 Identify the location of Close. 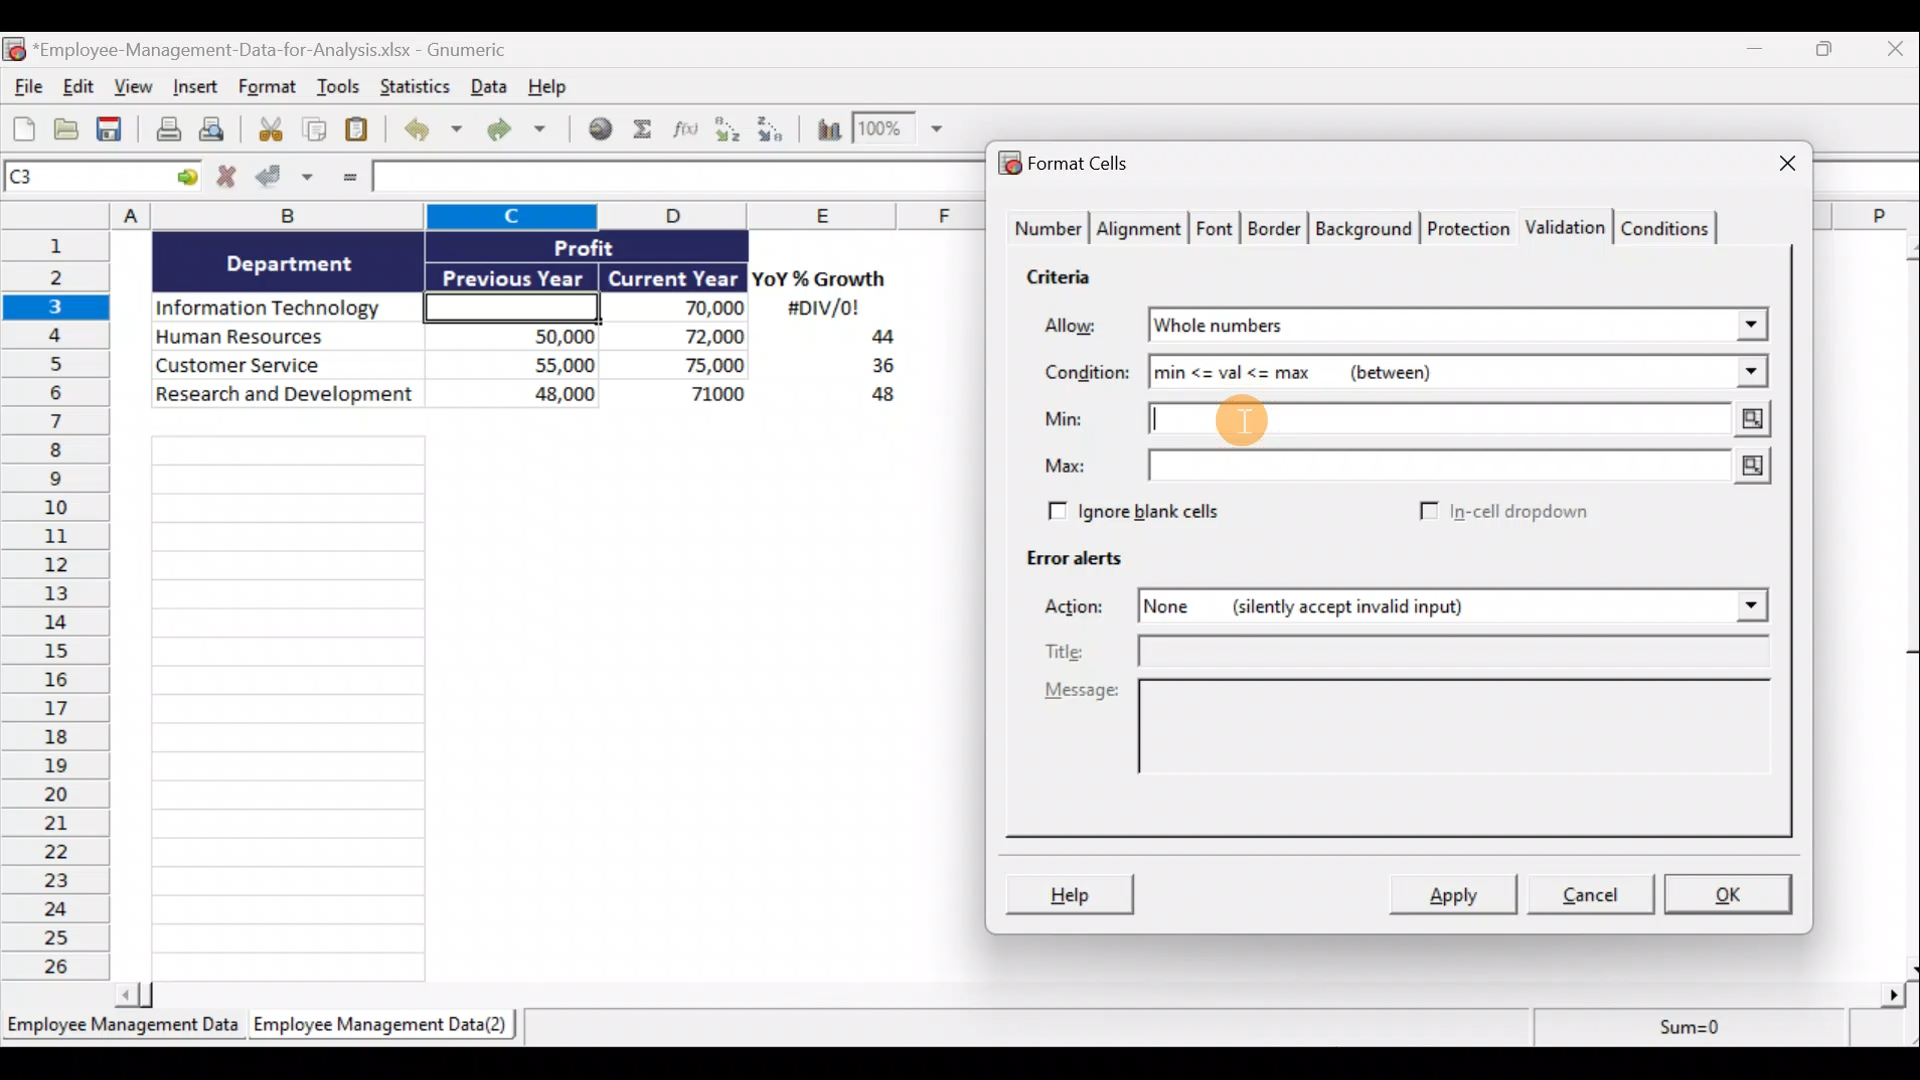
(1769, 165).